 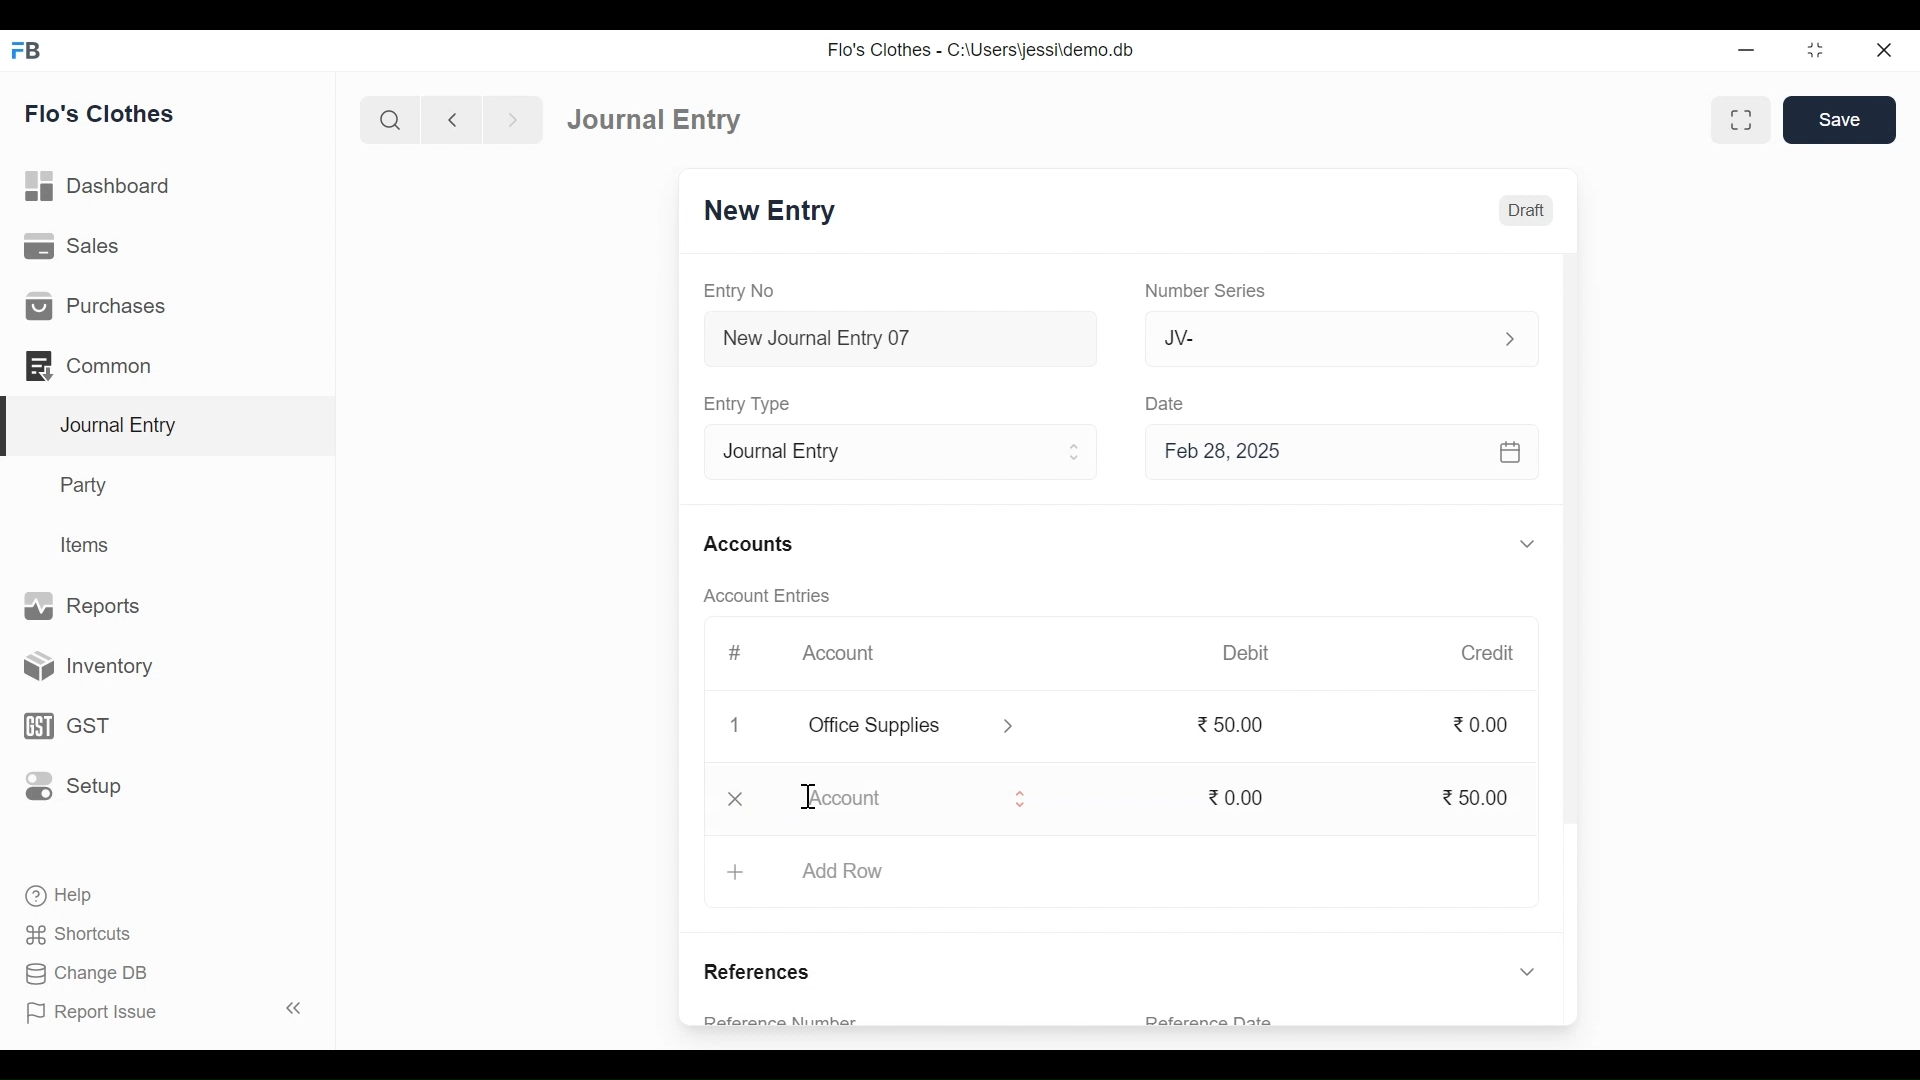 What do you see at coordinates (1237, 796) in the screenshot?
I see `0.00` at bounding box center [1237, 796].